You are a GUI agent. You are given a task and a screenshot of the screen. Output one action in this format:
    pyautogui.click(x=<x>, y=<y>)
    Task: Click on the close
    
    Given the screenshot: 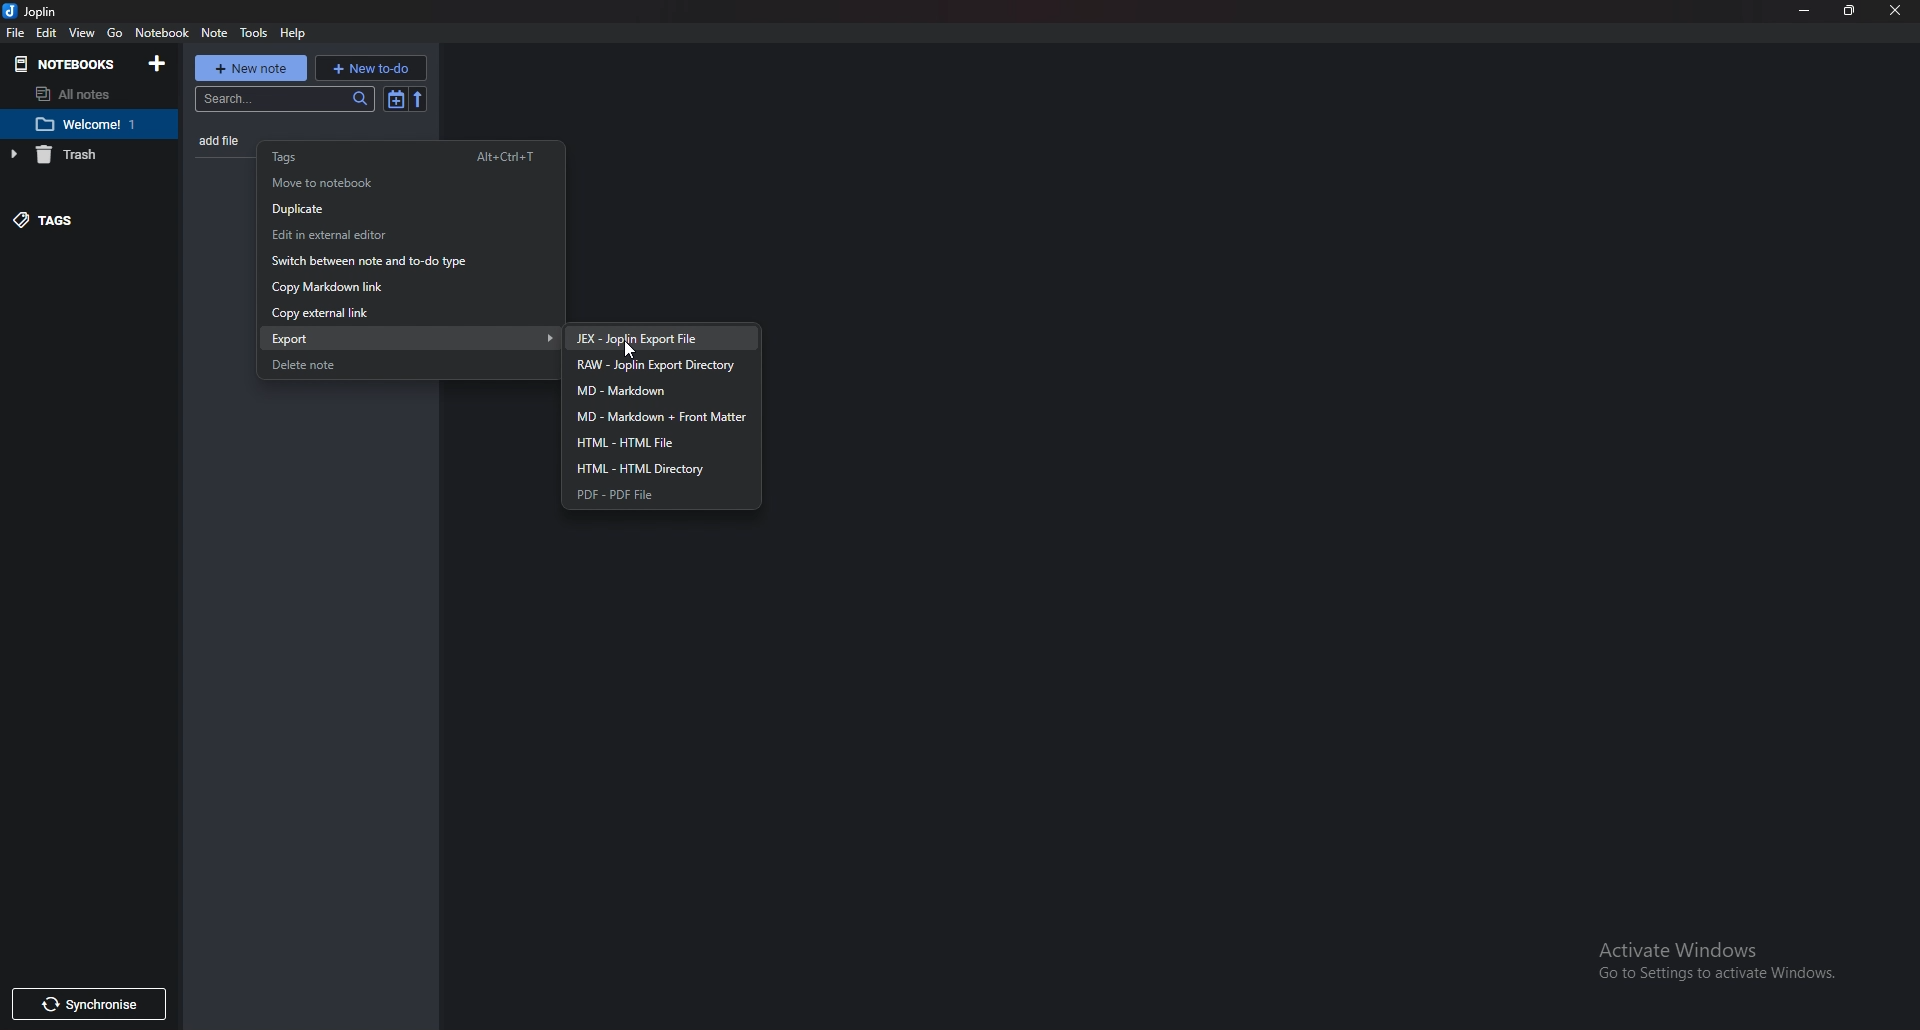 What is the action you would take?
    pyautogui.click(x=1896, y=13)
    